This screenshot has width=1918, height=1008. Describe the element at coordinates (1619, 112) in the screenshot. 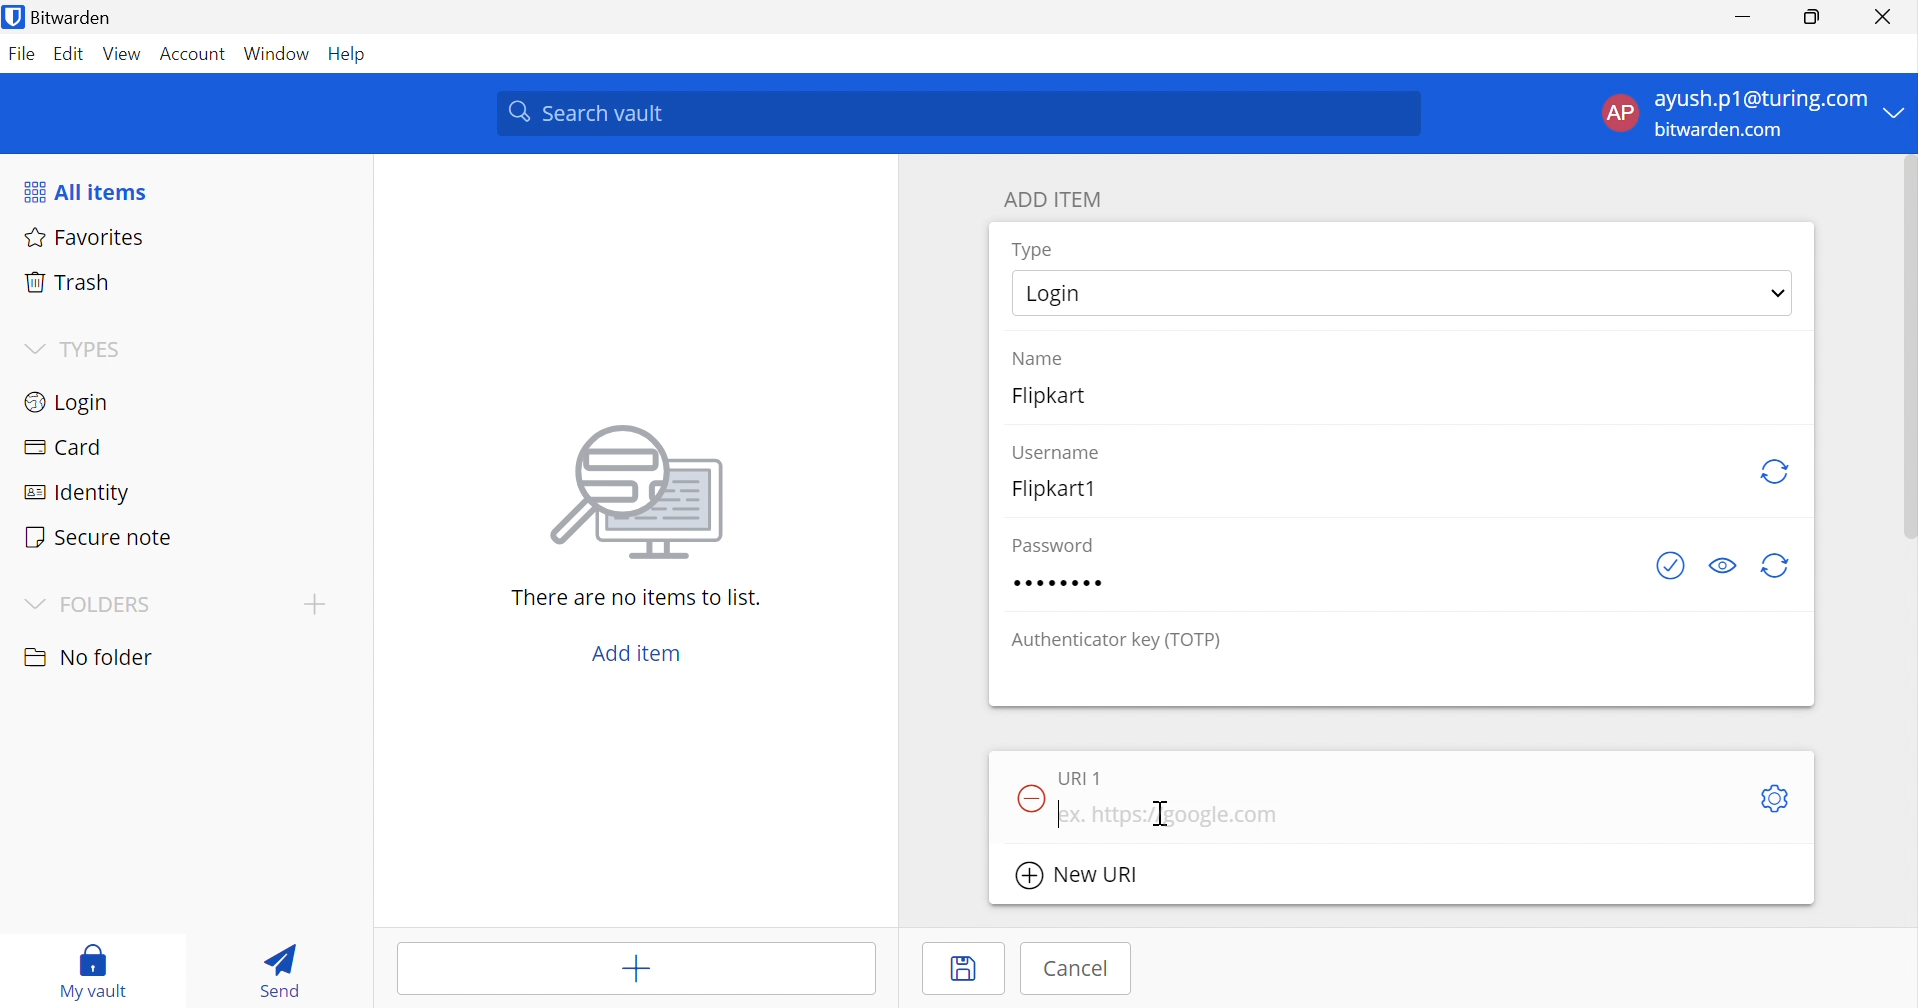

I see `AP` at that location.